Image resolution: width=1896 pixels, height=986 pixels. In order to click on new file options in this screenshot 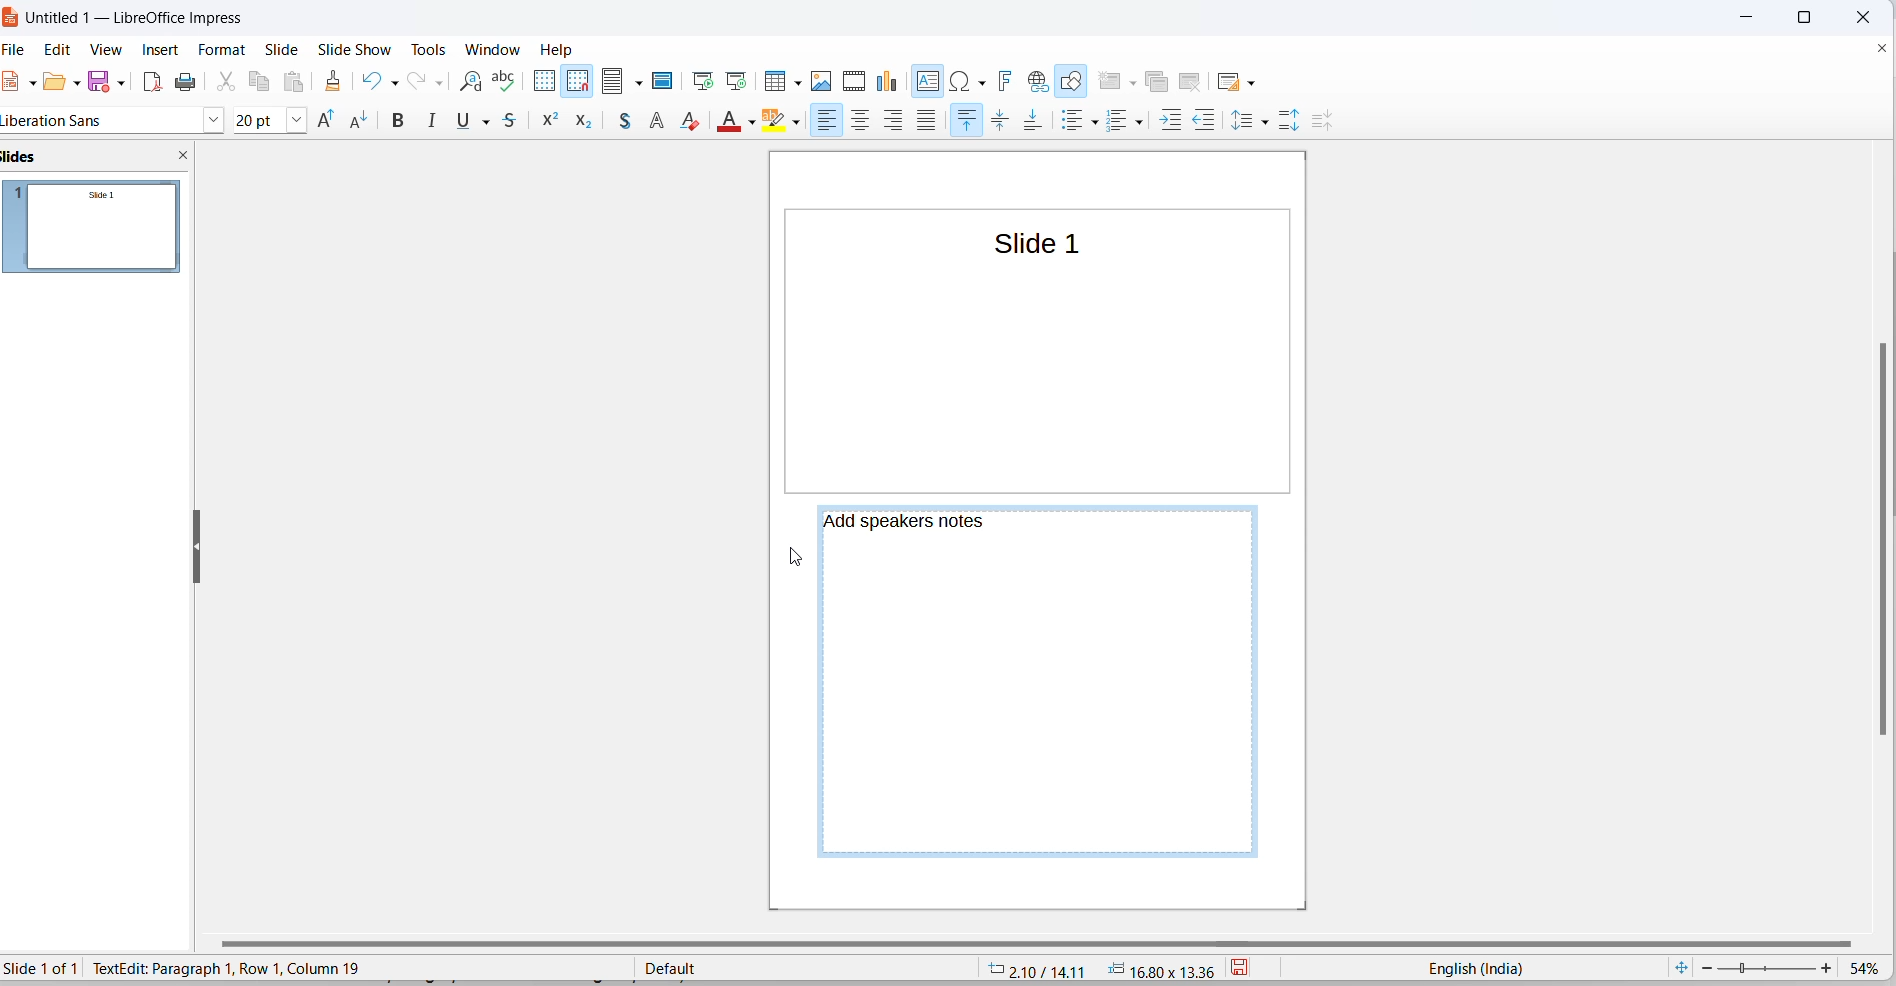, I will do `click(31, 87)`.